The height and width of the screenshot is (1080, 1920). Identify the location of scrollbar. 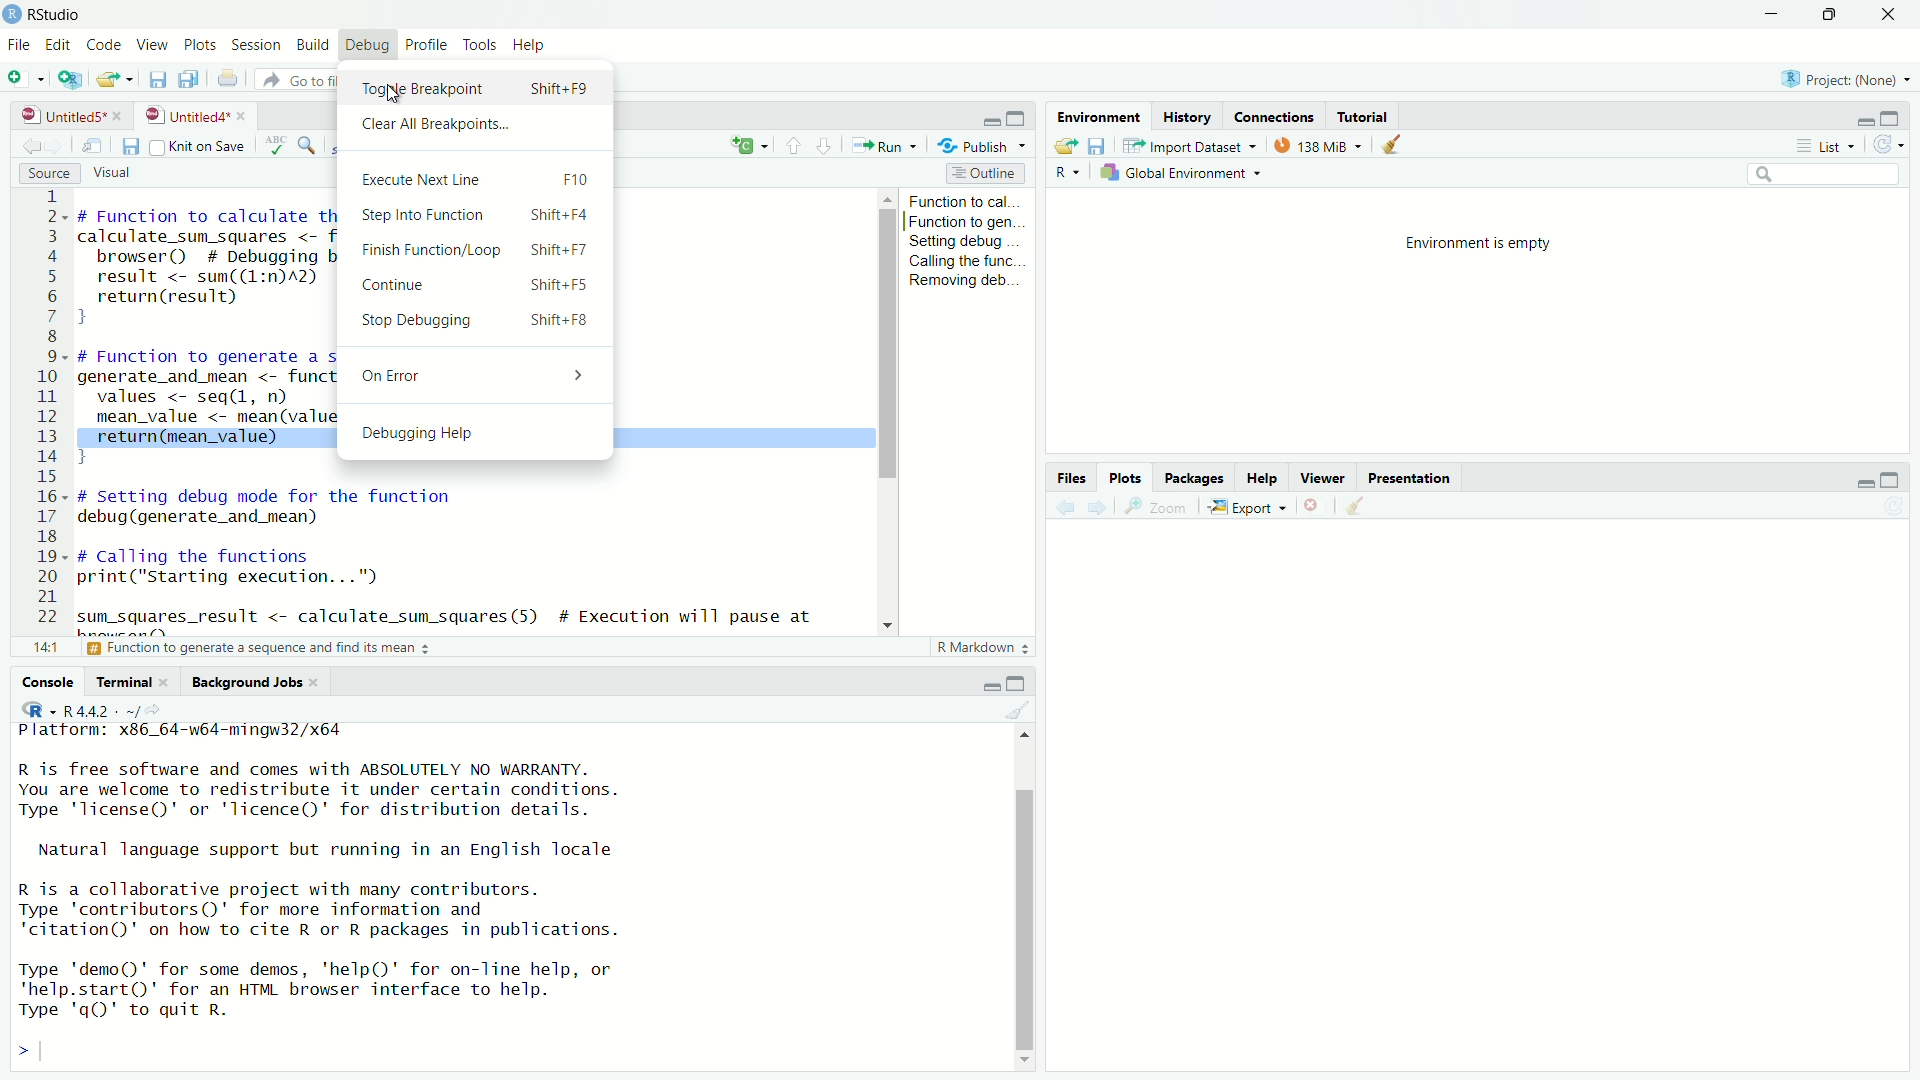
(886, 409).